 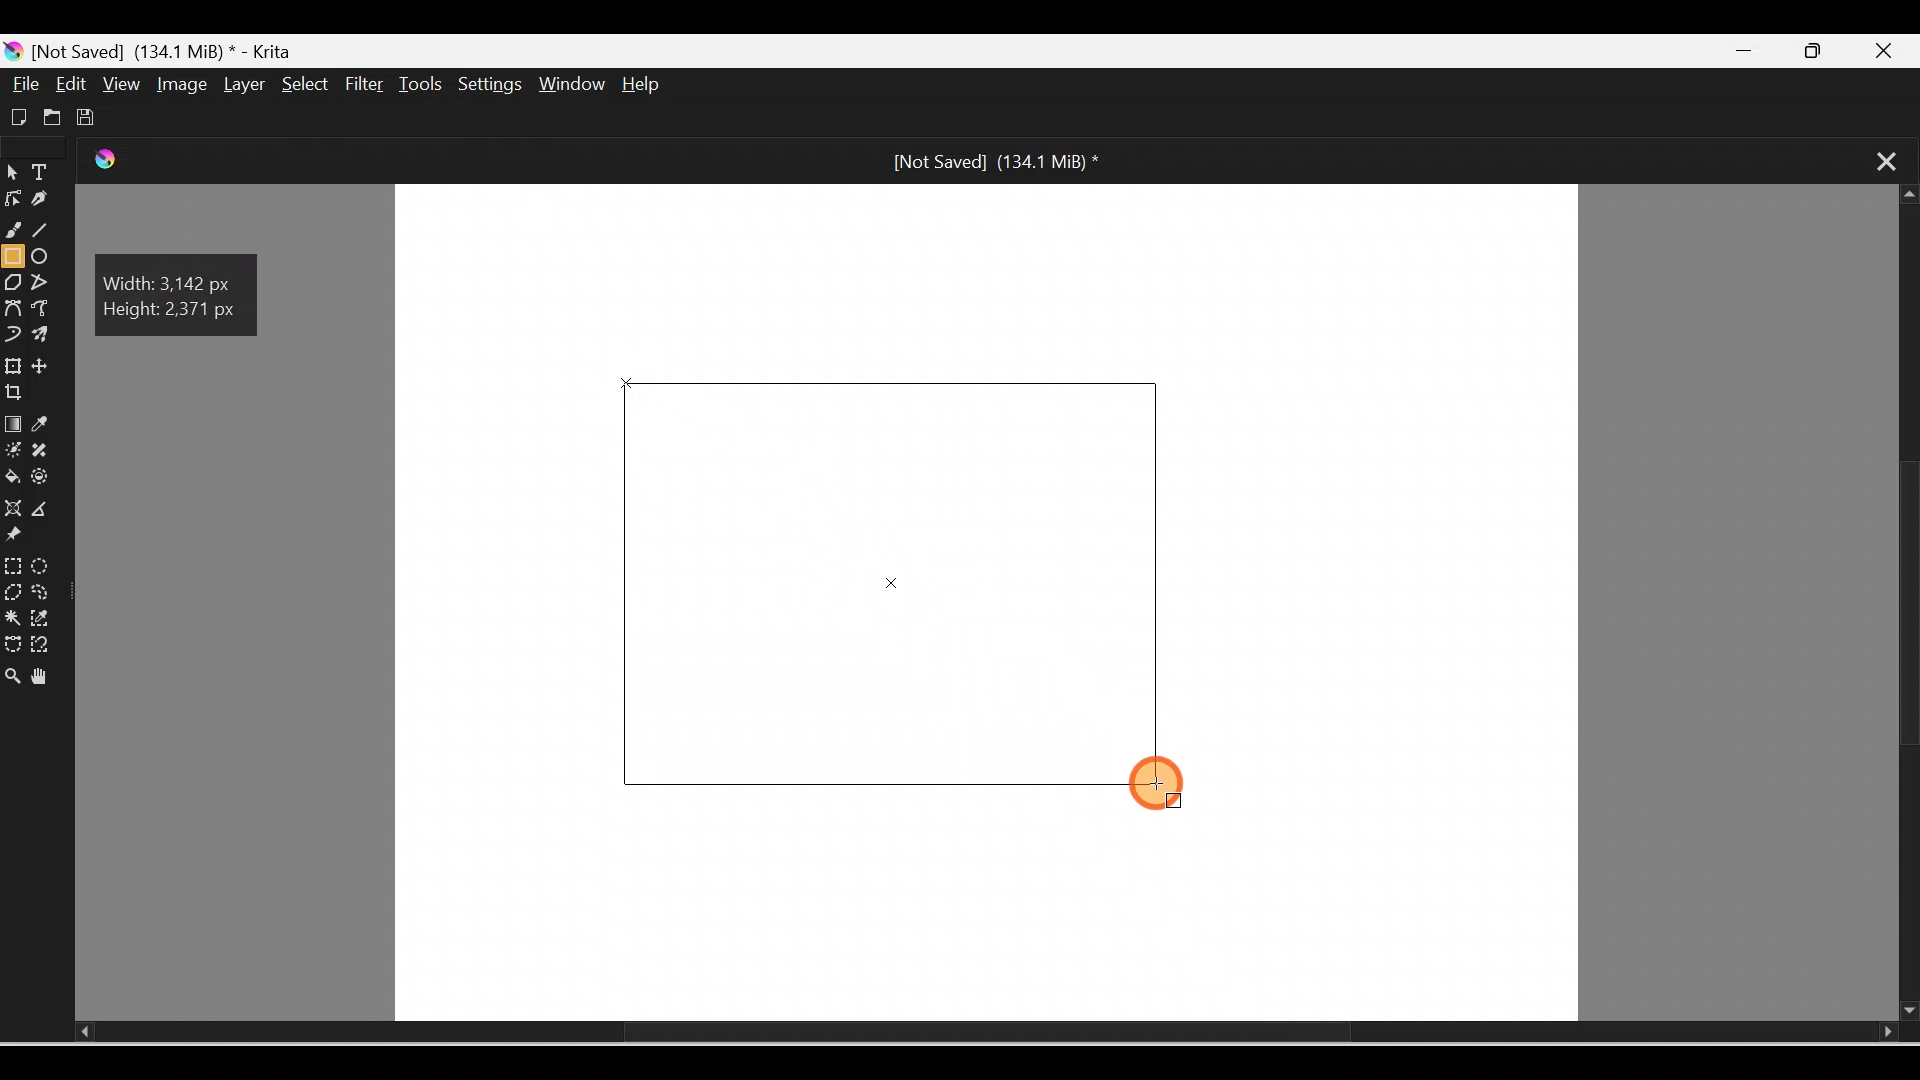 What do you see at coordinates (1901, 604) in the screenshot?
I see `Scroll bar` at bounding box center [1901, 604].